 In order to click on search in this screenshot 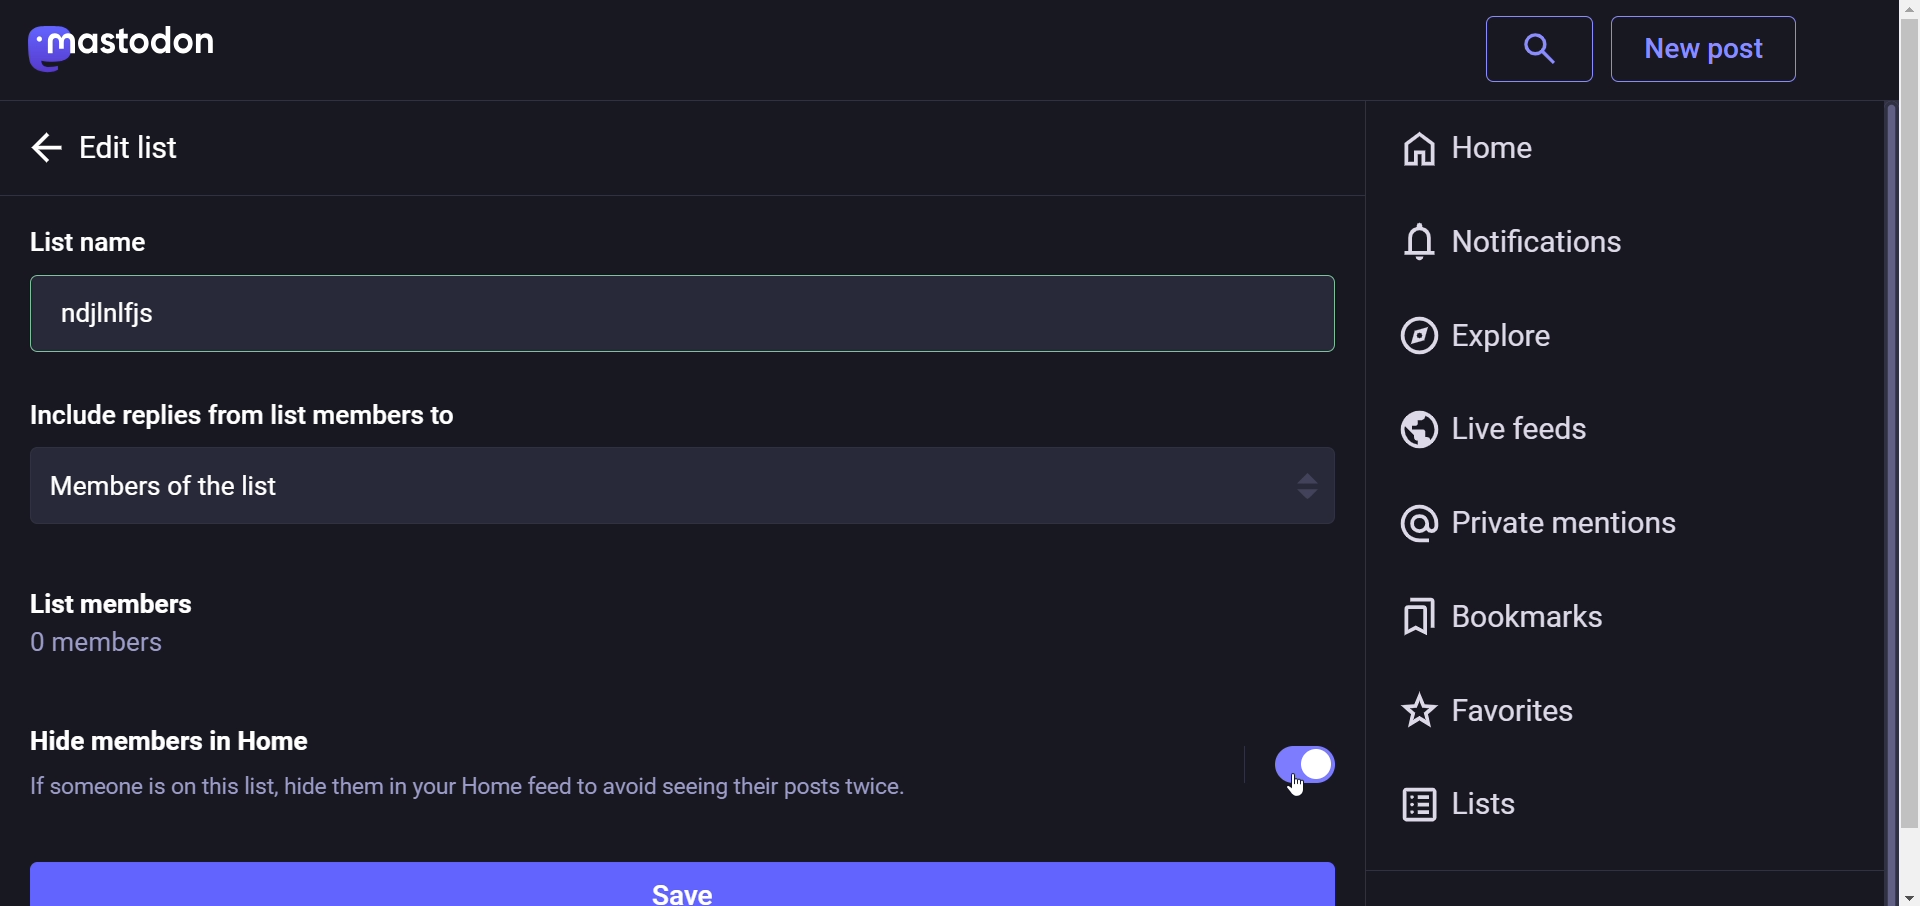, I will do `click(1528, 49)`.